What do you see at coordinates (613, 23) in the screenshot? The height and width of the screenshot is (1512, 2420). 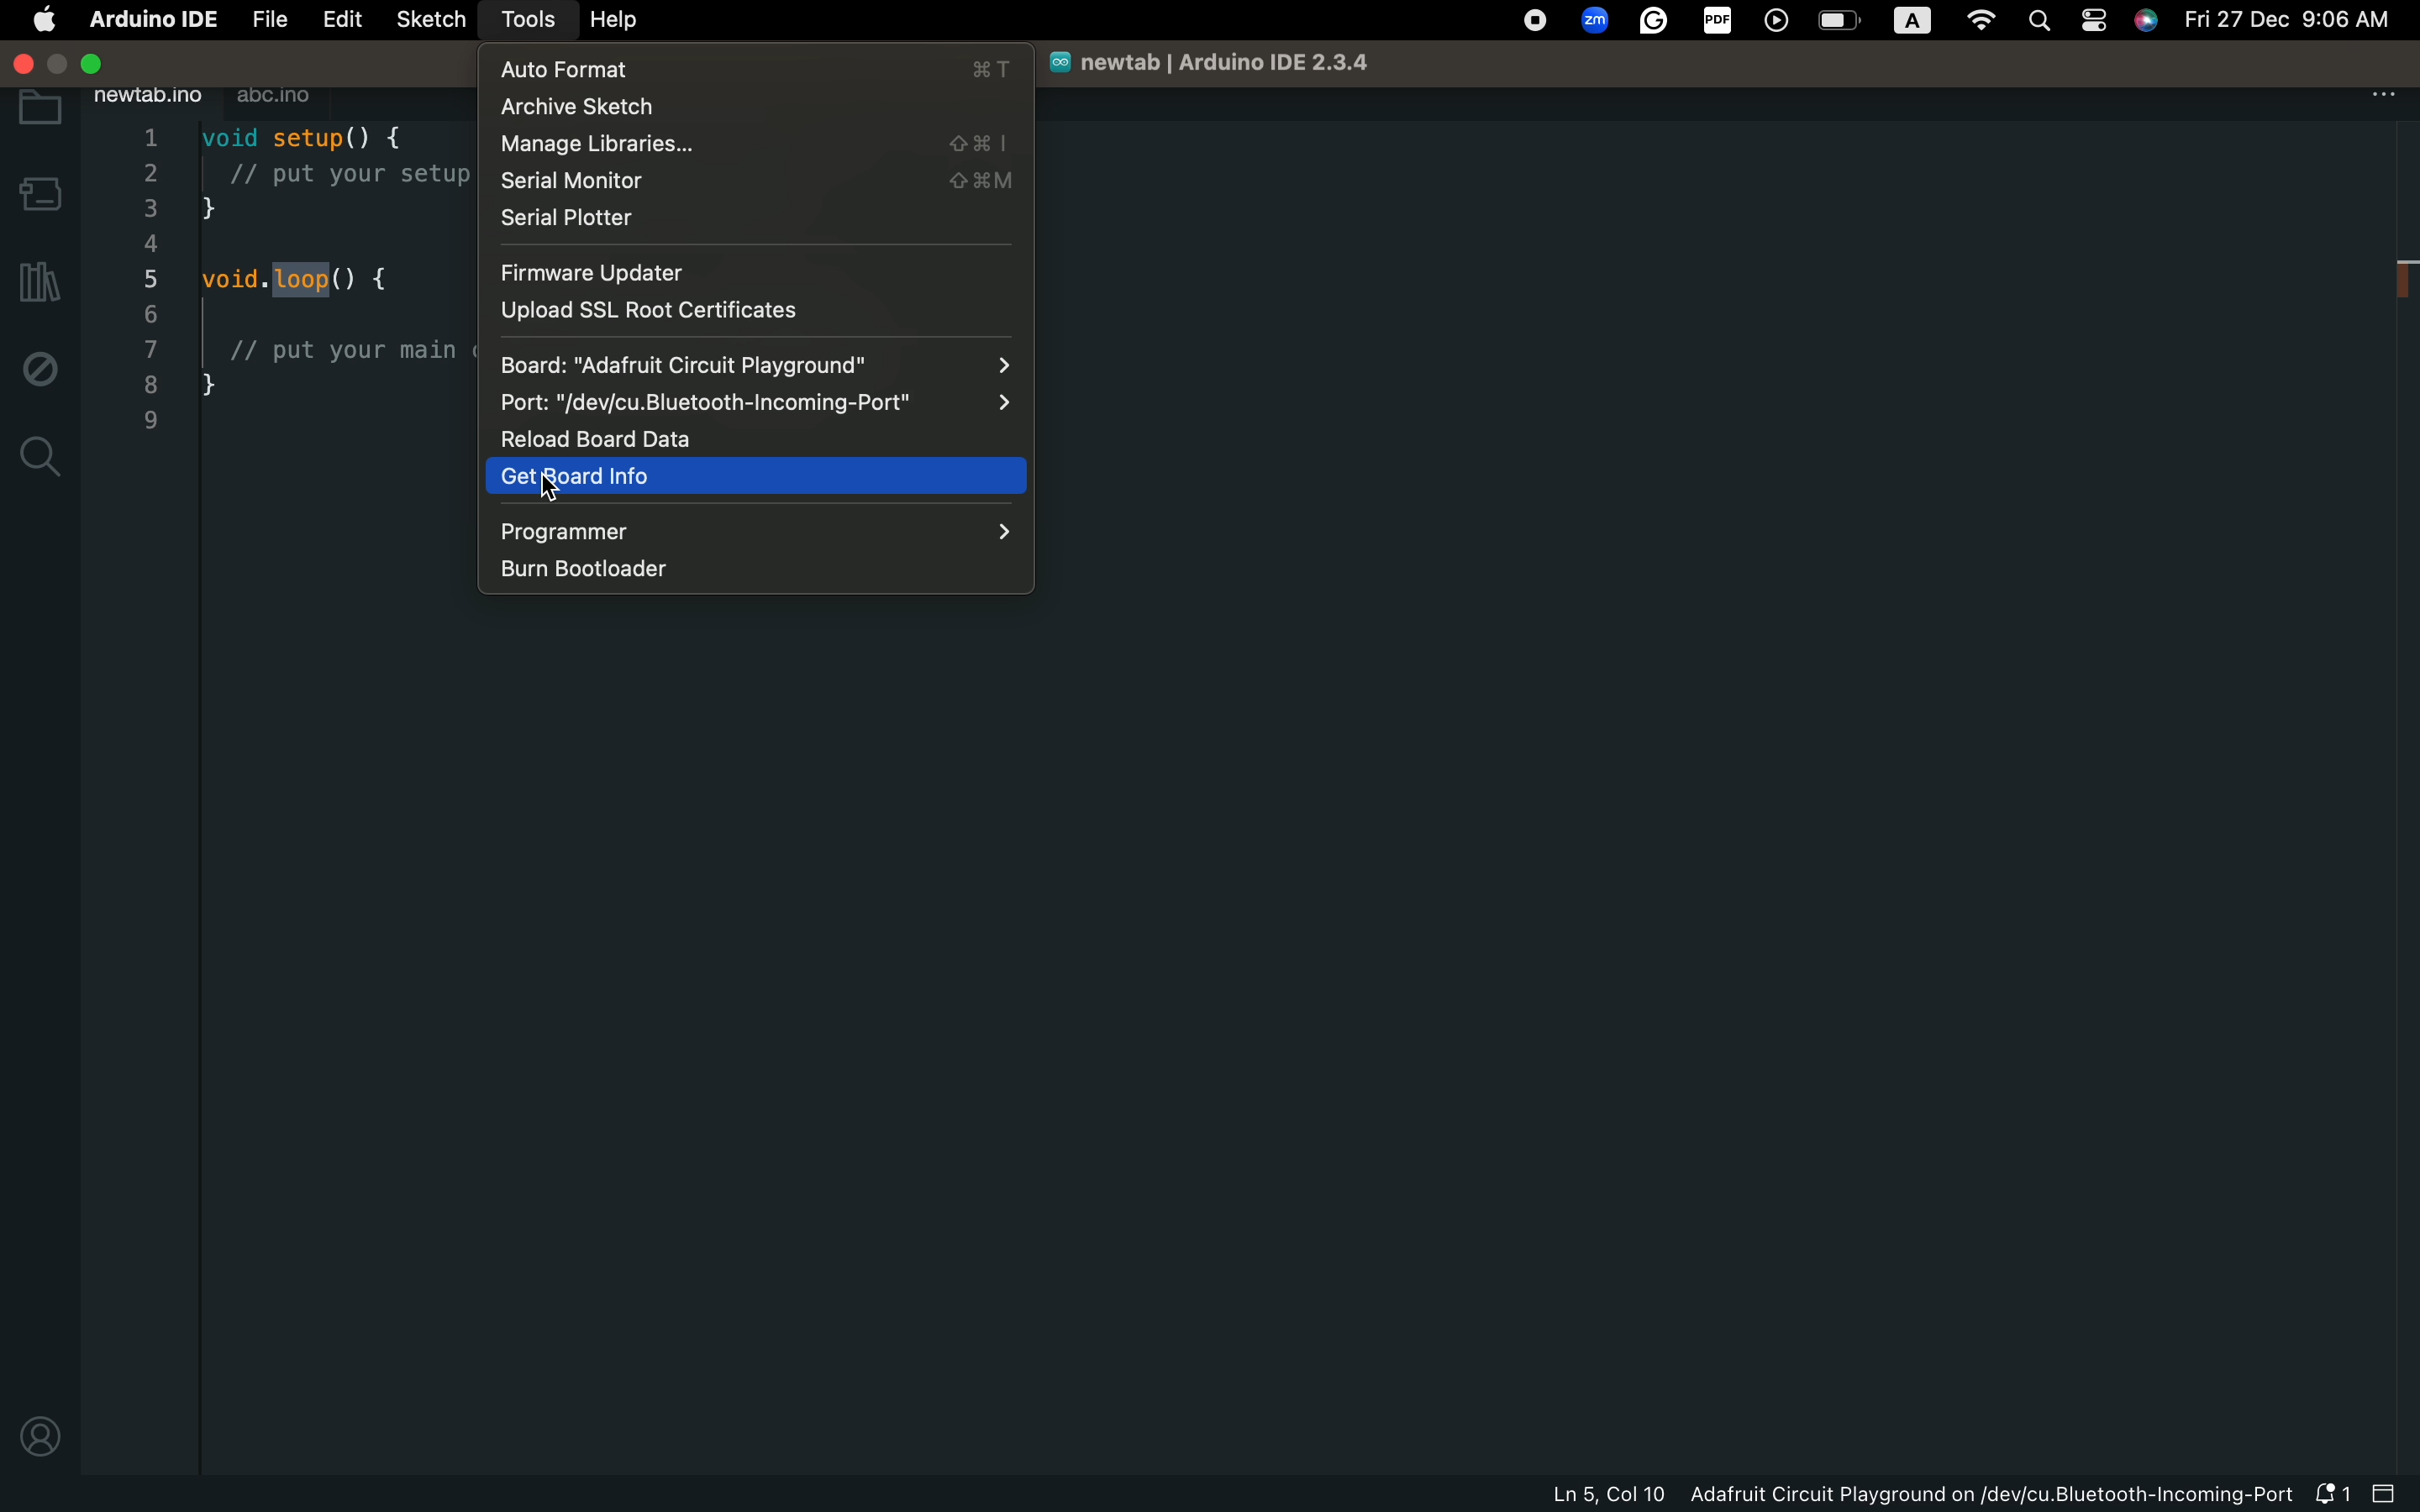 I see `help` at bounding box center [613, 23].